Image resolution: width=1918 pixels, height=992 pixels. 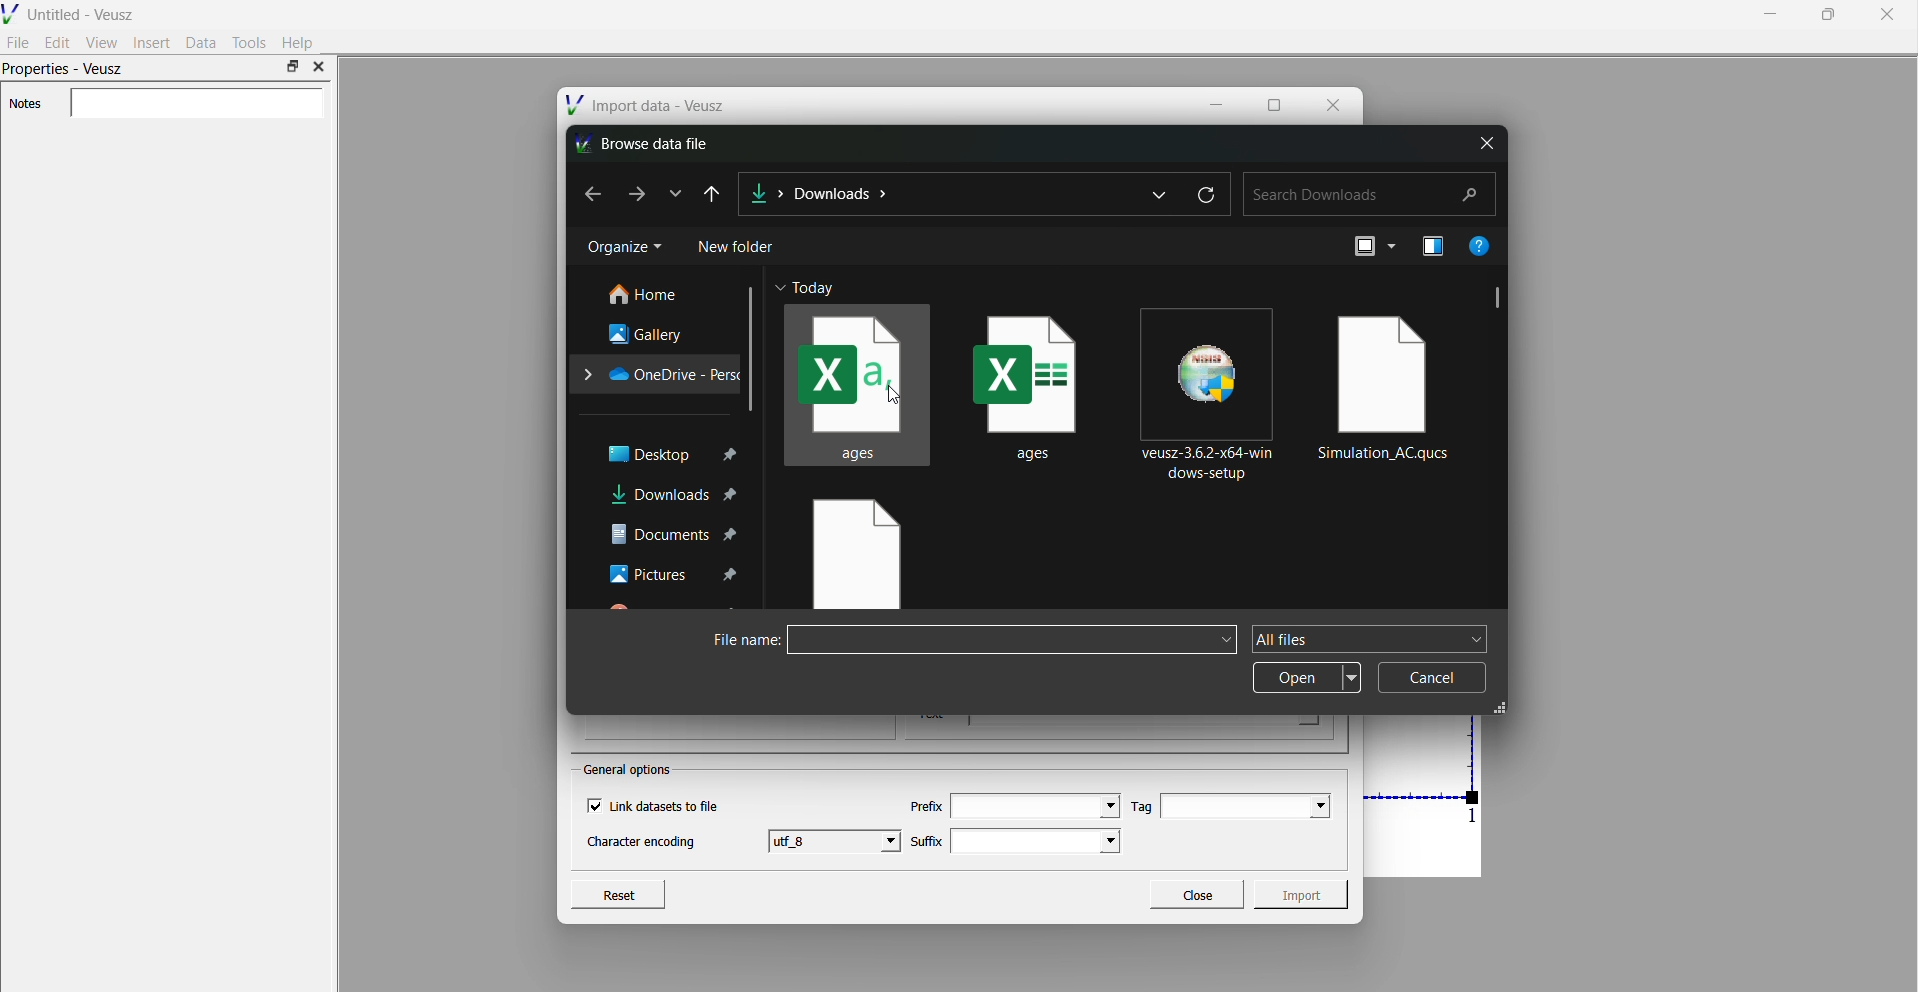 What do you see at coordinates (630, 770) in the screenshot?
I see `General options.` at bounding box center [630, 770].